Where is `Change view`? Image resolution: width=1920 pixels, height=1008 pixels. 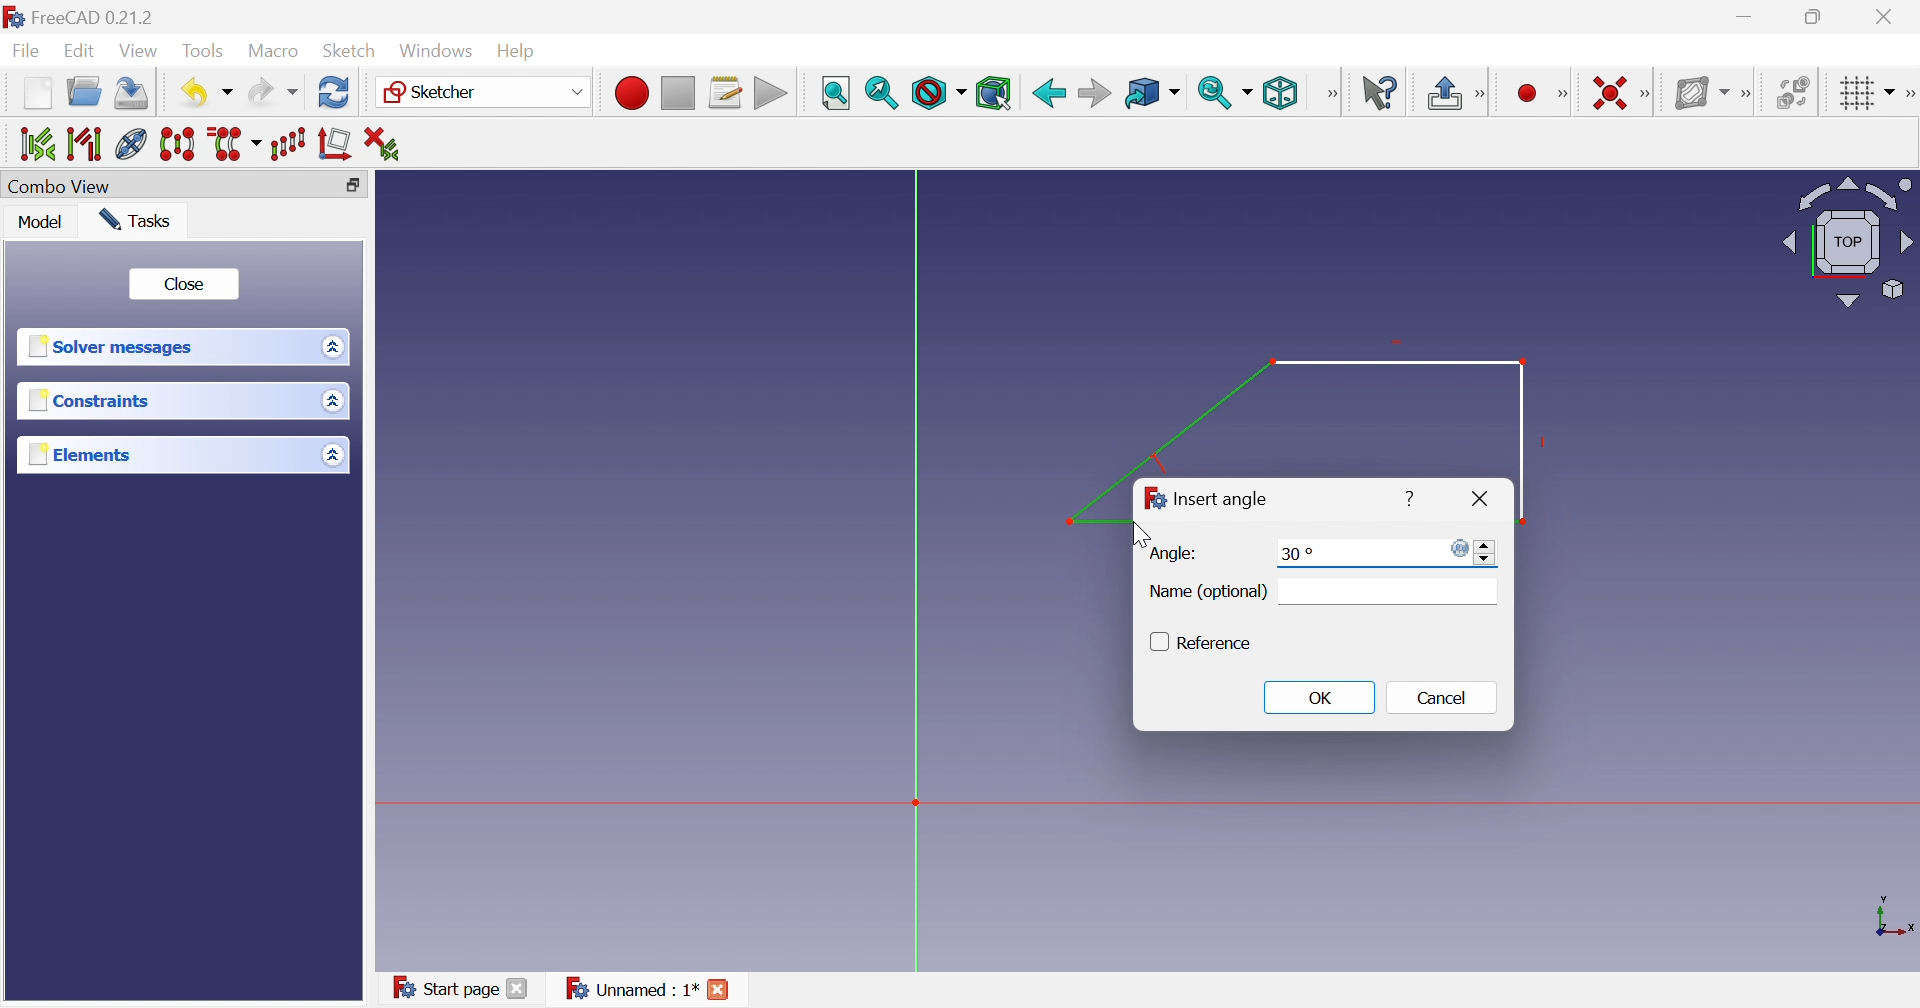 Change view is located at coordinates (352, 185).